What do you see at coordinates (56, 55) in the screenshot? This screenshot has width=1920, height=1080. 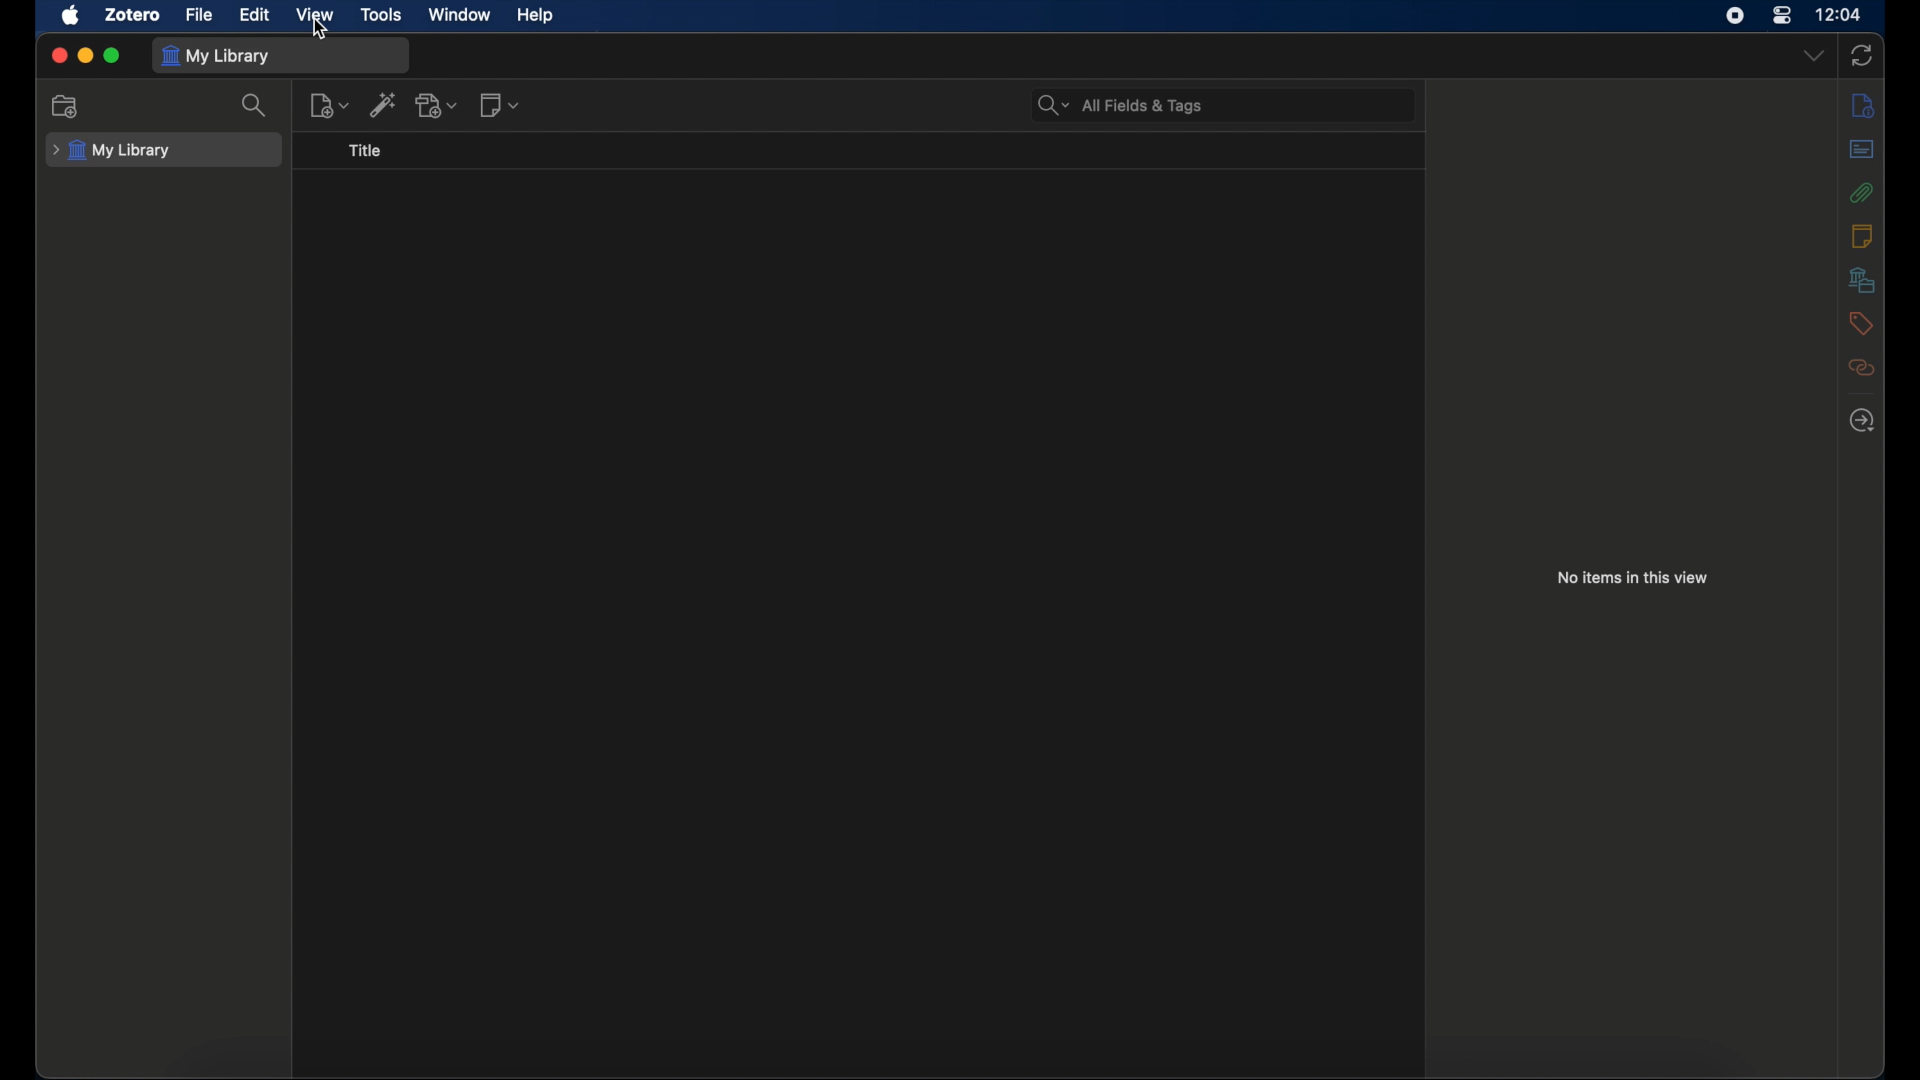 I see `close` at bounding box center [56, 55].